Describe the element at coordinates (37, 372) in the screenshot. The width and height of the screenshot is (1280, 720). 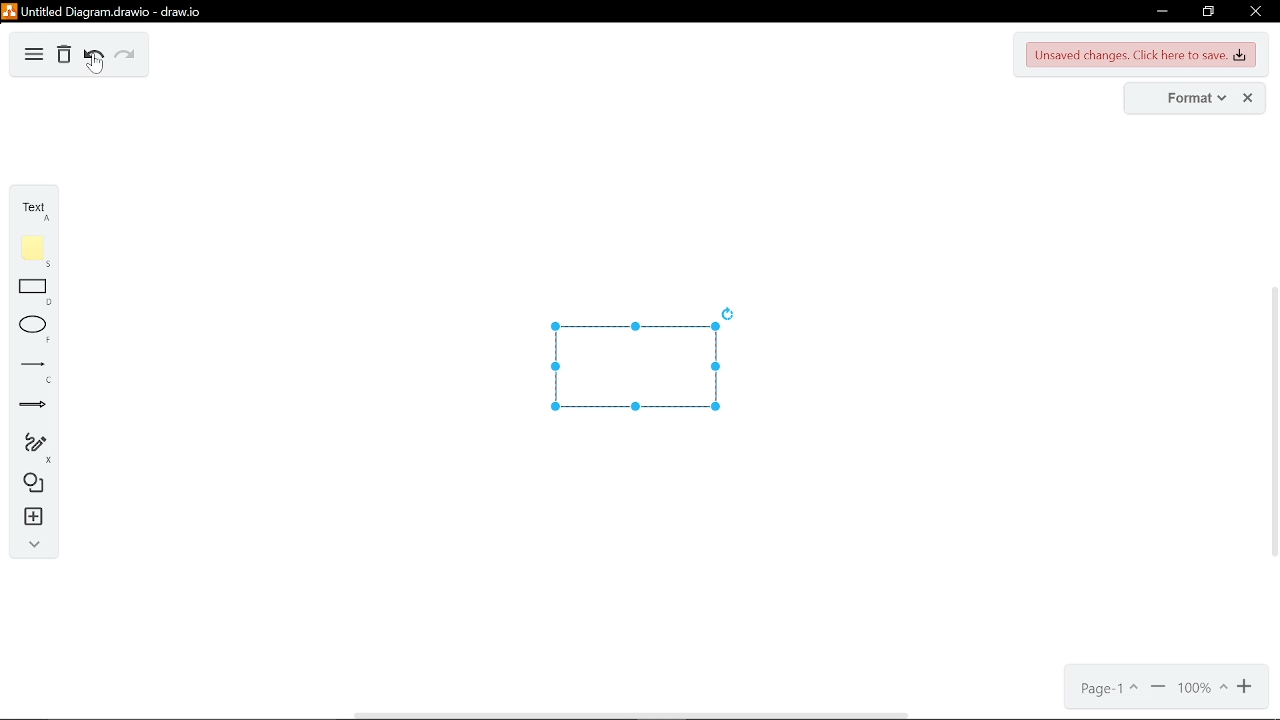
I see `lines` at that location.